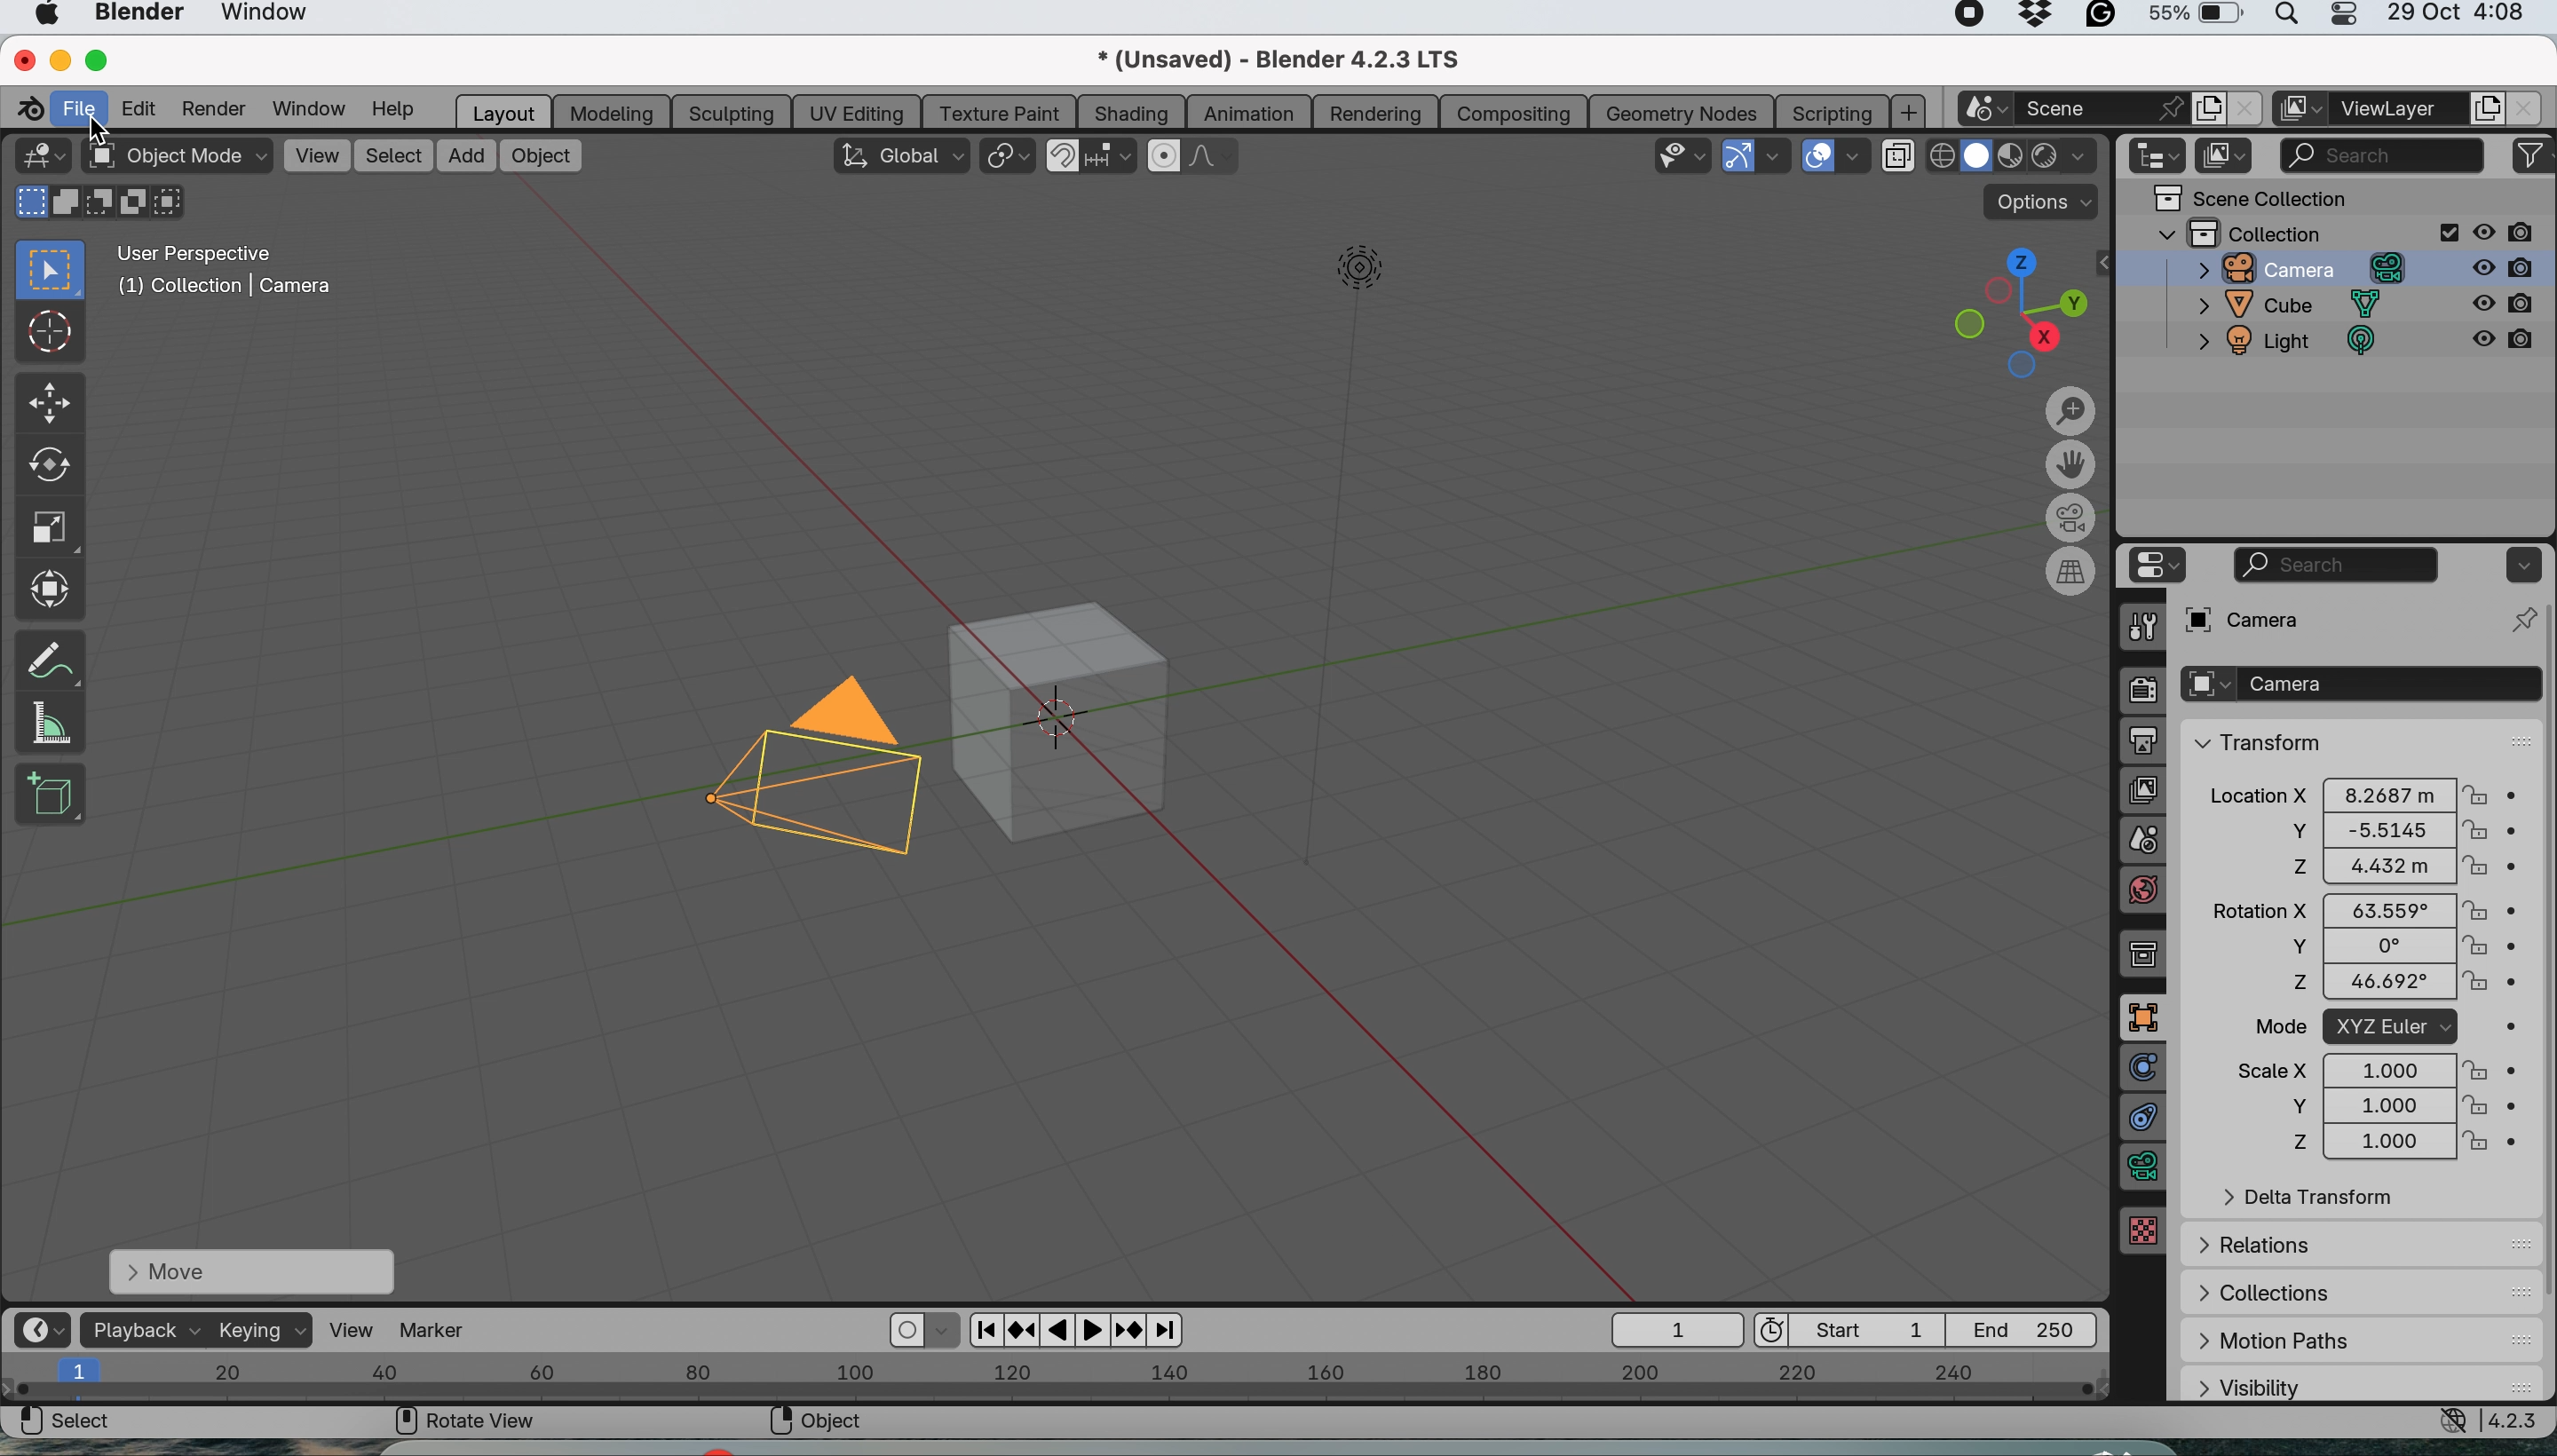  I want to click on animation, so click(1249, 115).